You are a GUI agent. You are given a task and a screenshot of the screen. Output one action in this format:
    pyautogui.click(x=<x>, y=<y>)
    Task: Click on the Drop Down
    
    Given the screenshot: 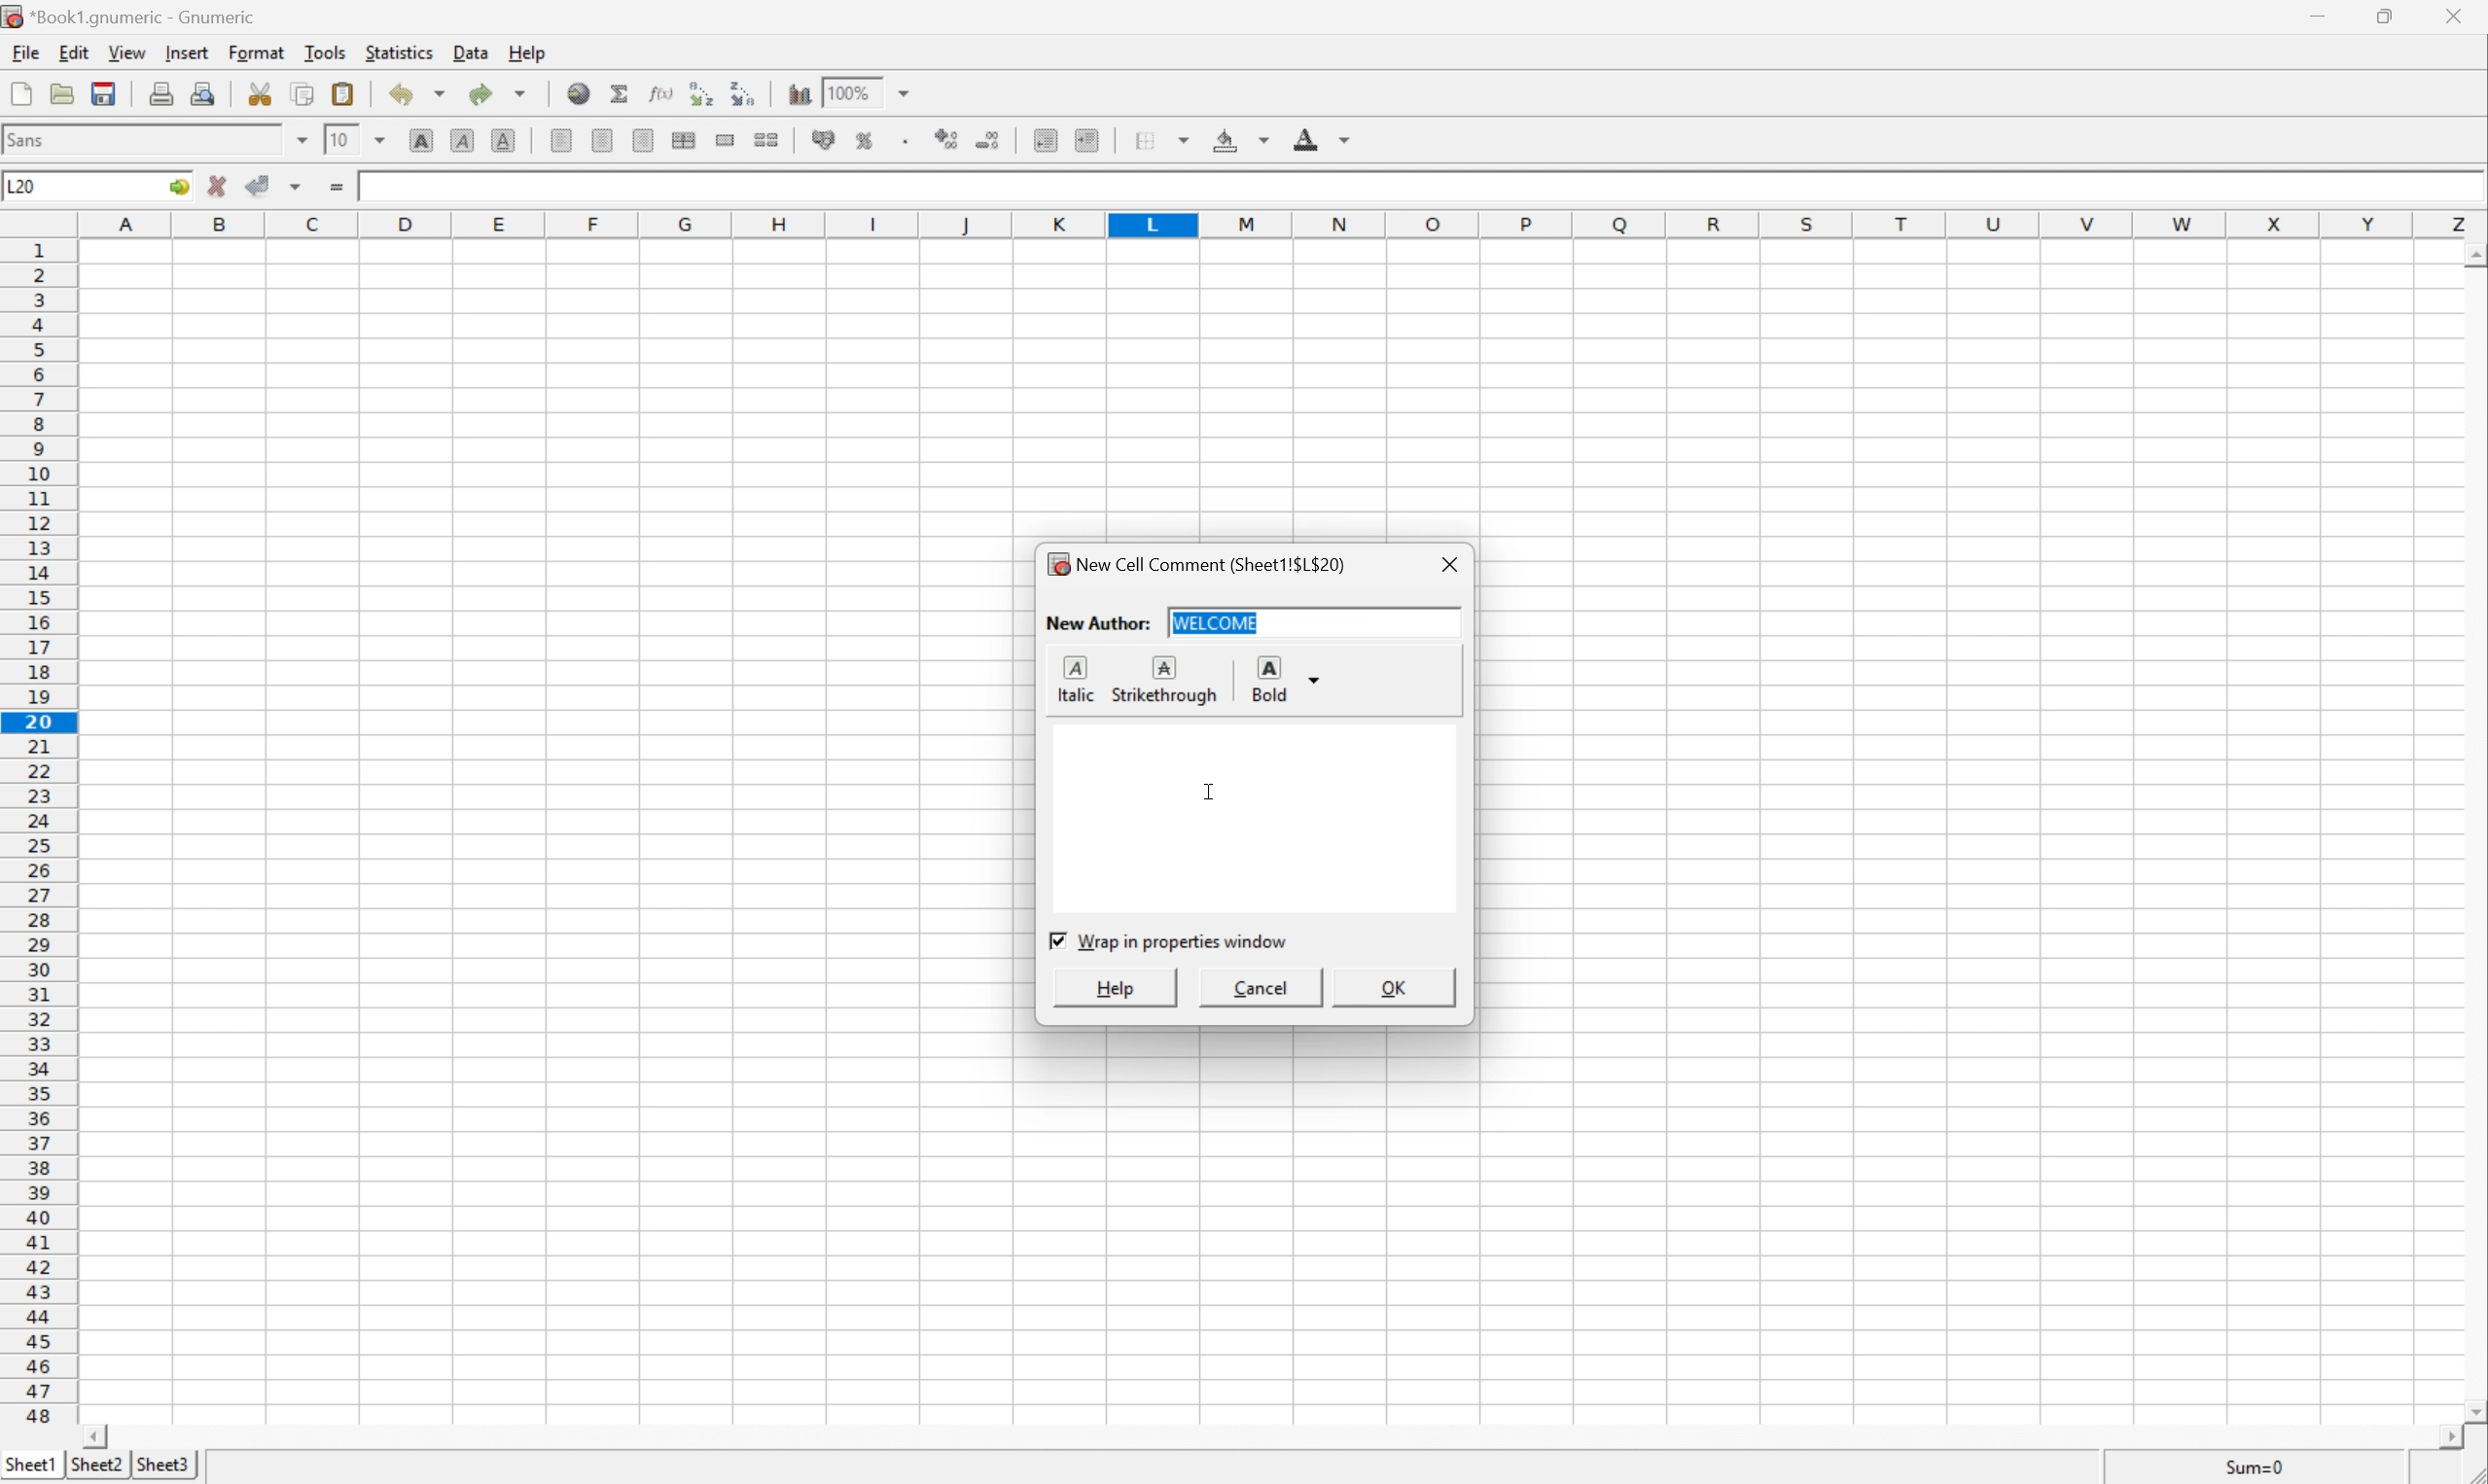 What is the action you would take?
    pyautogui.click(x=905, y=91)
    